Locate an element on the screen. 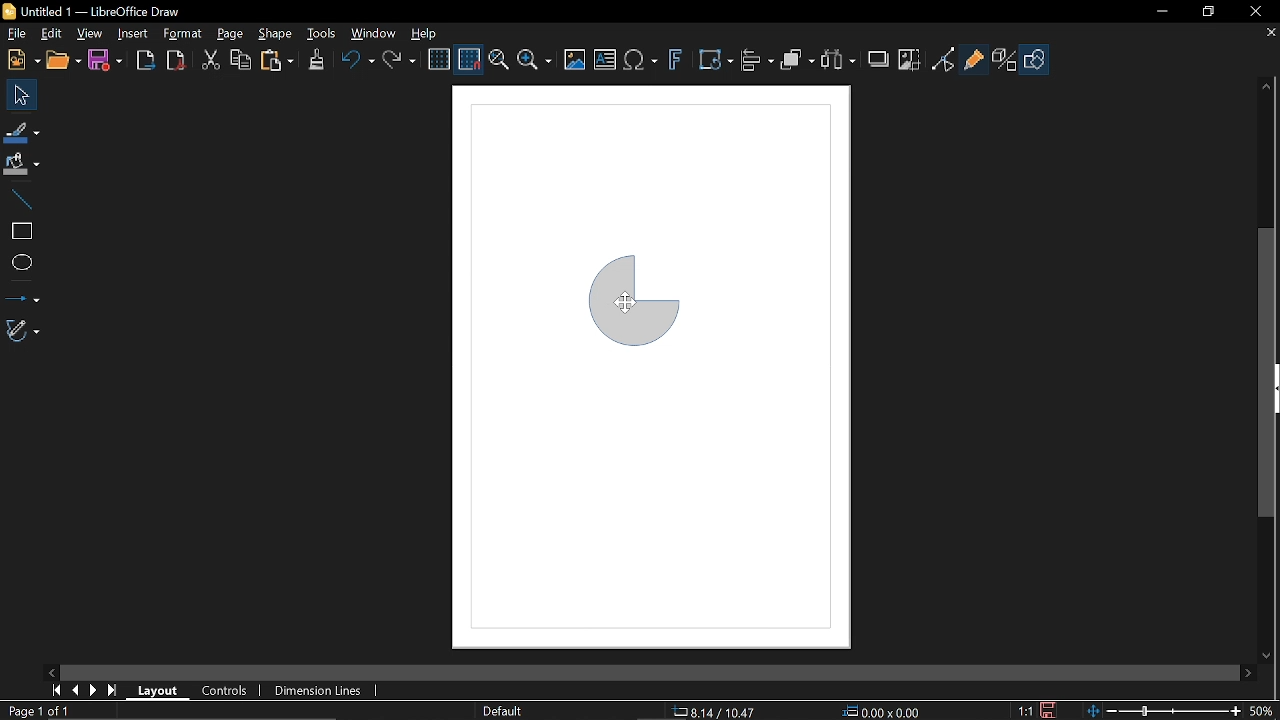 The width and height of the screenshot is (1280, 720). Close window is located at coordinates (1258, 12).